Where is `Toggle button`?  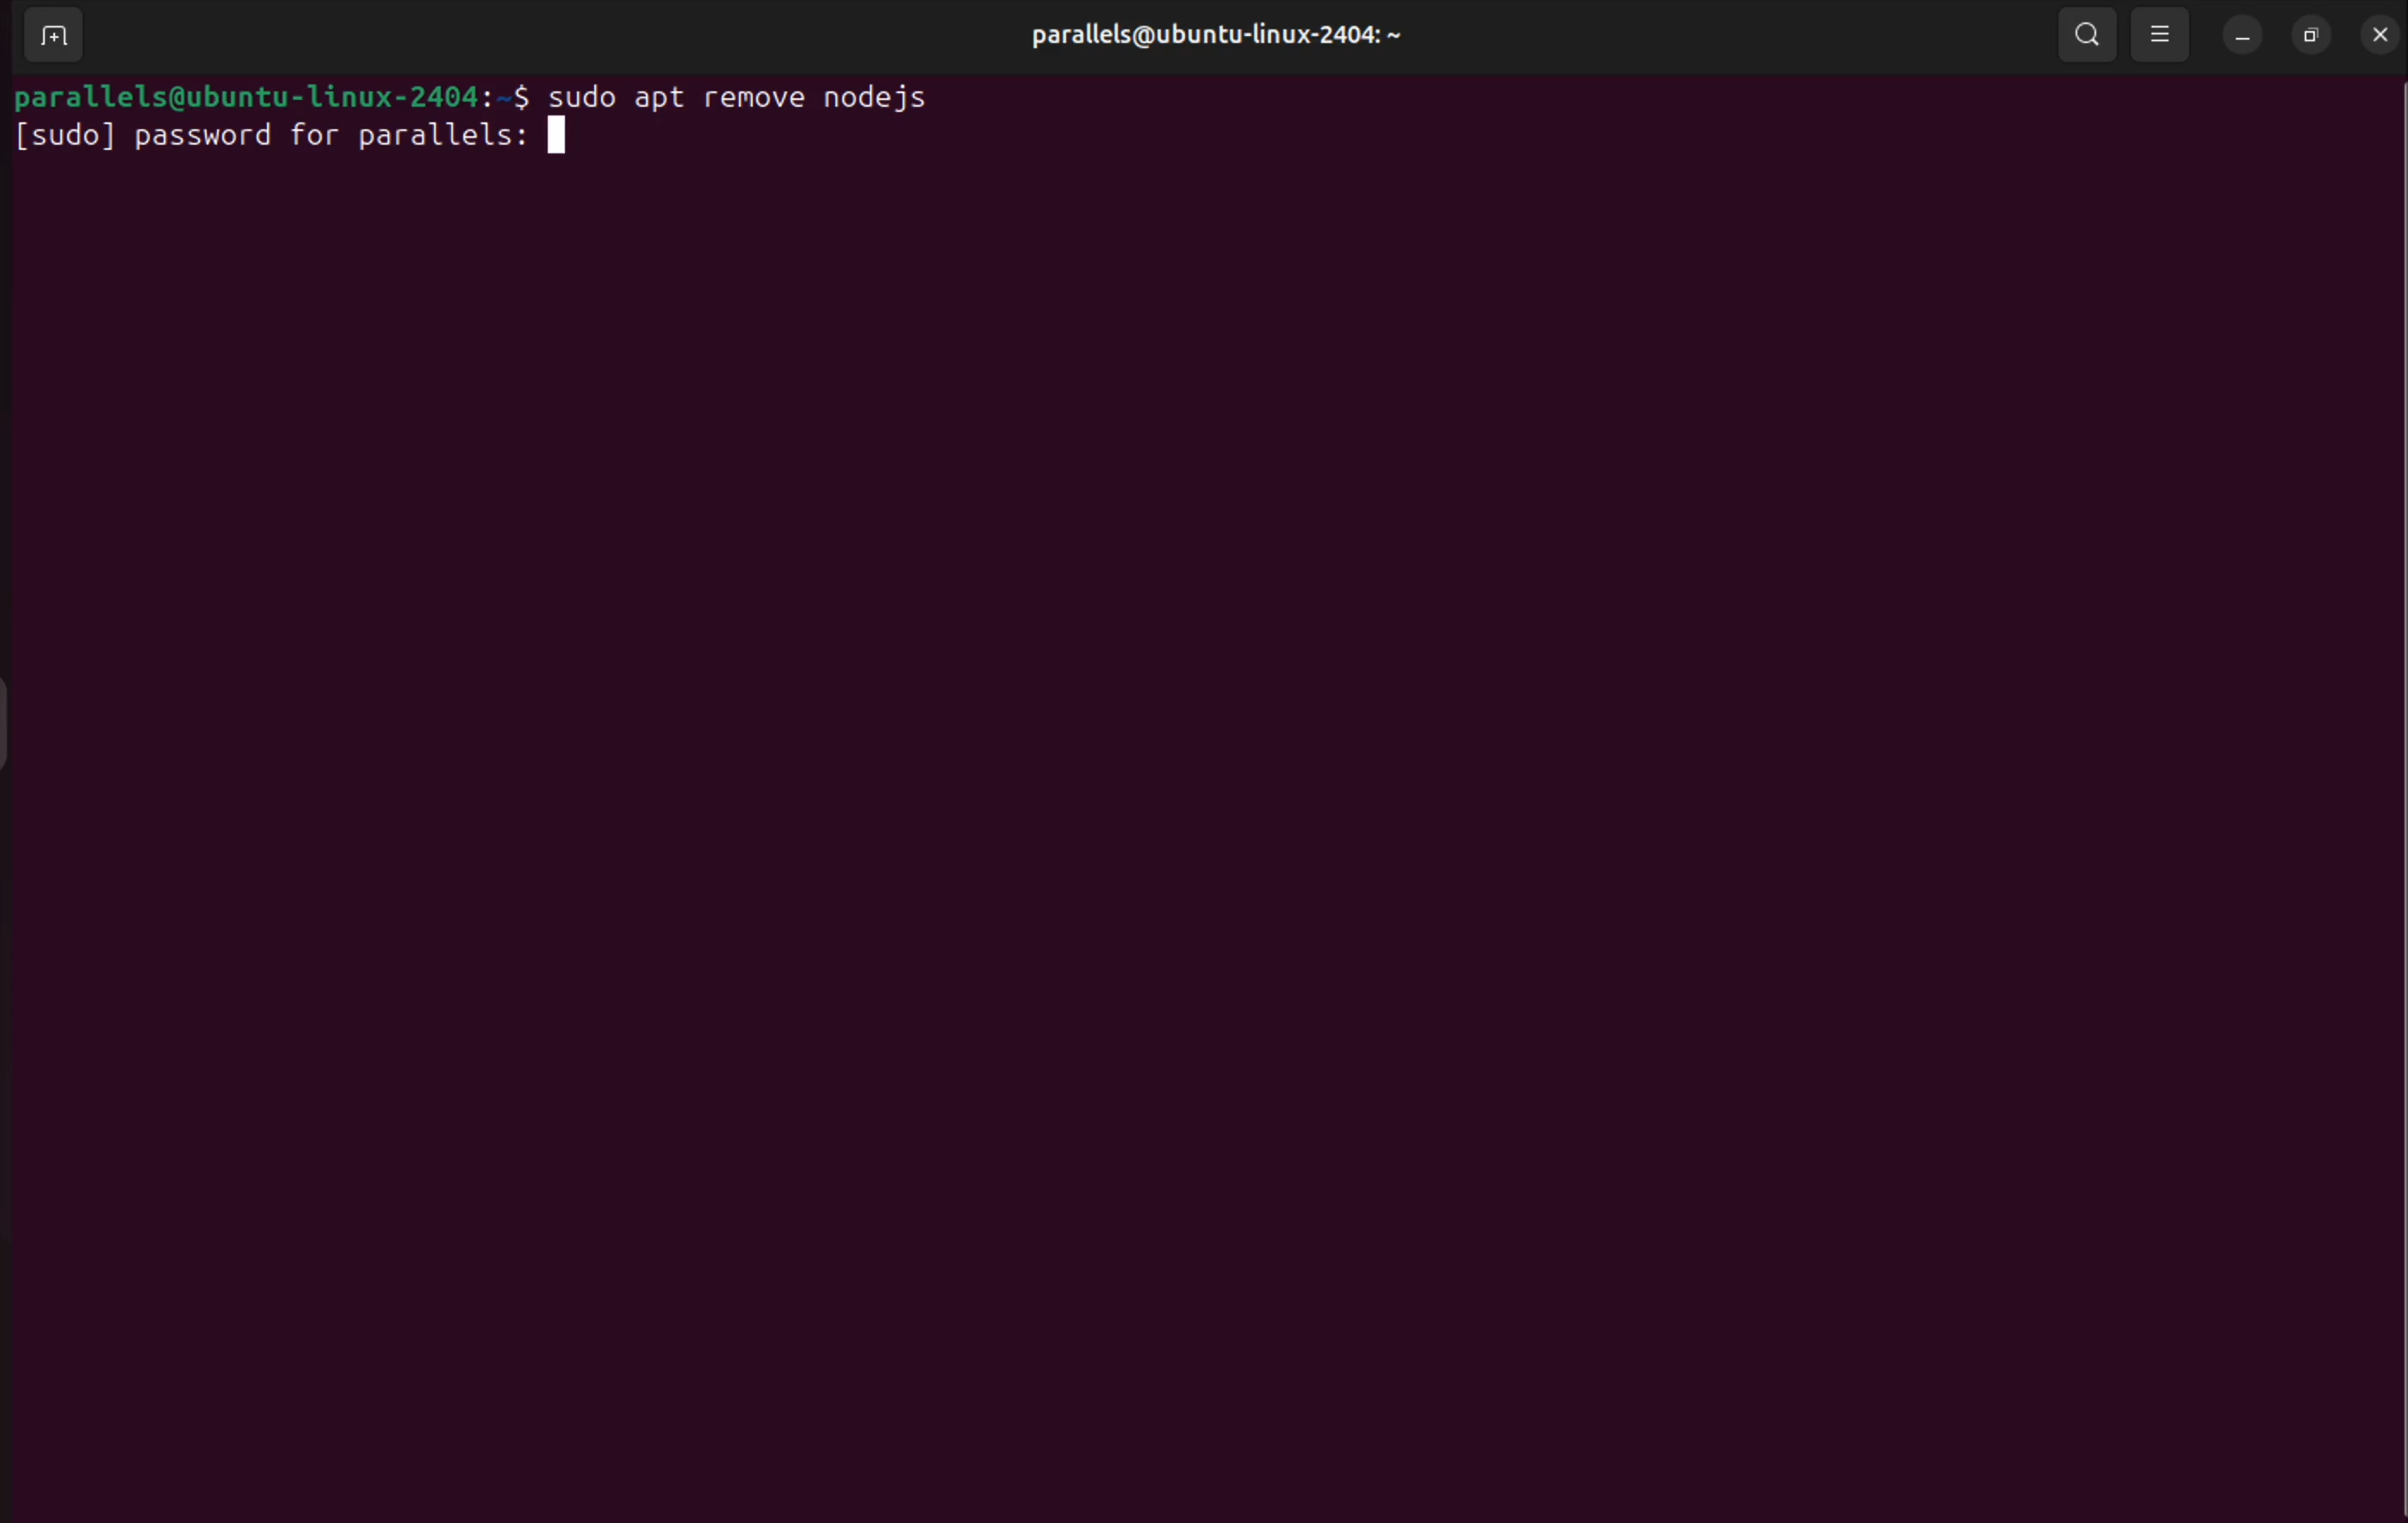 Toggle button is located at coordinates (24, 721).